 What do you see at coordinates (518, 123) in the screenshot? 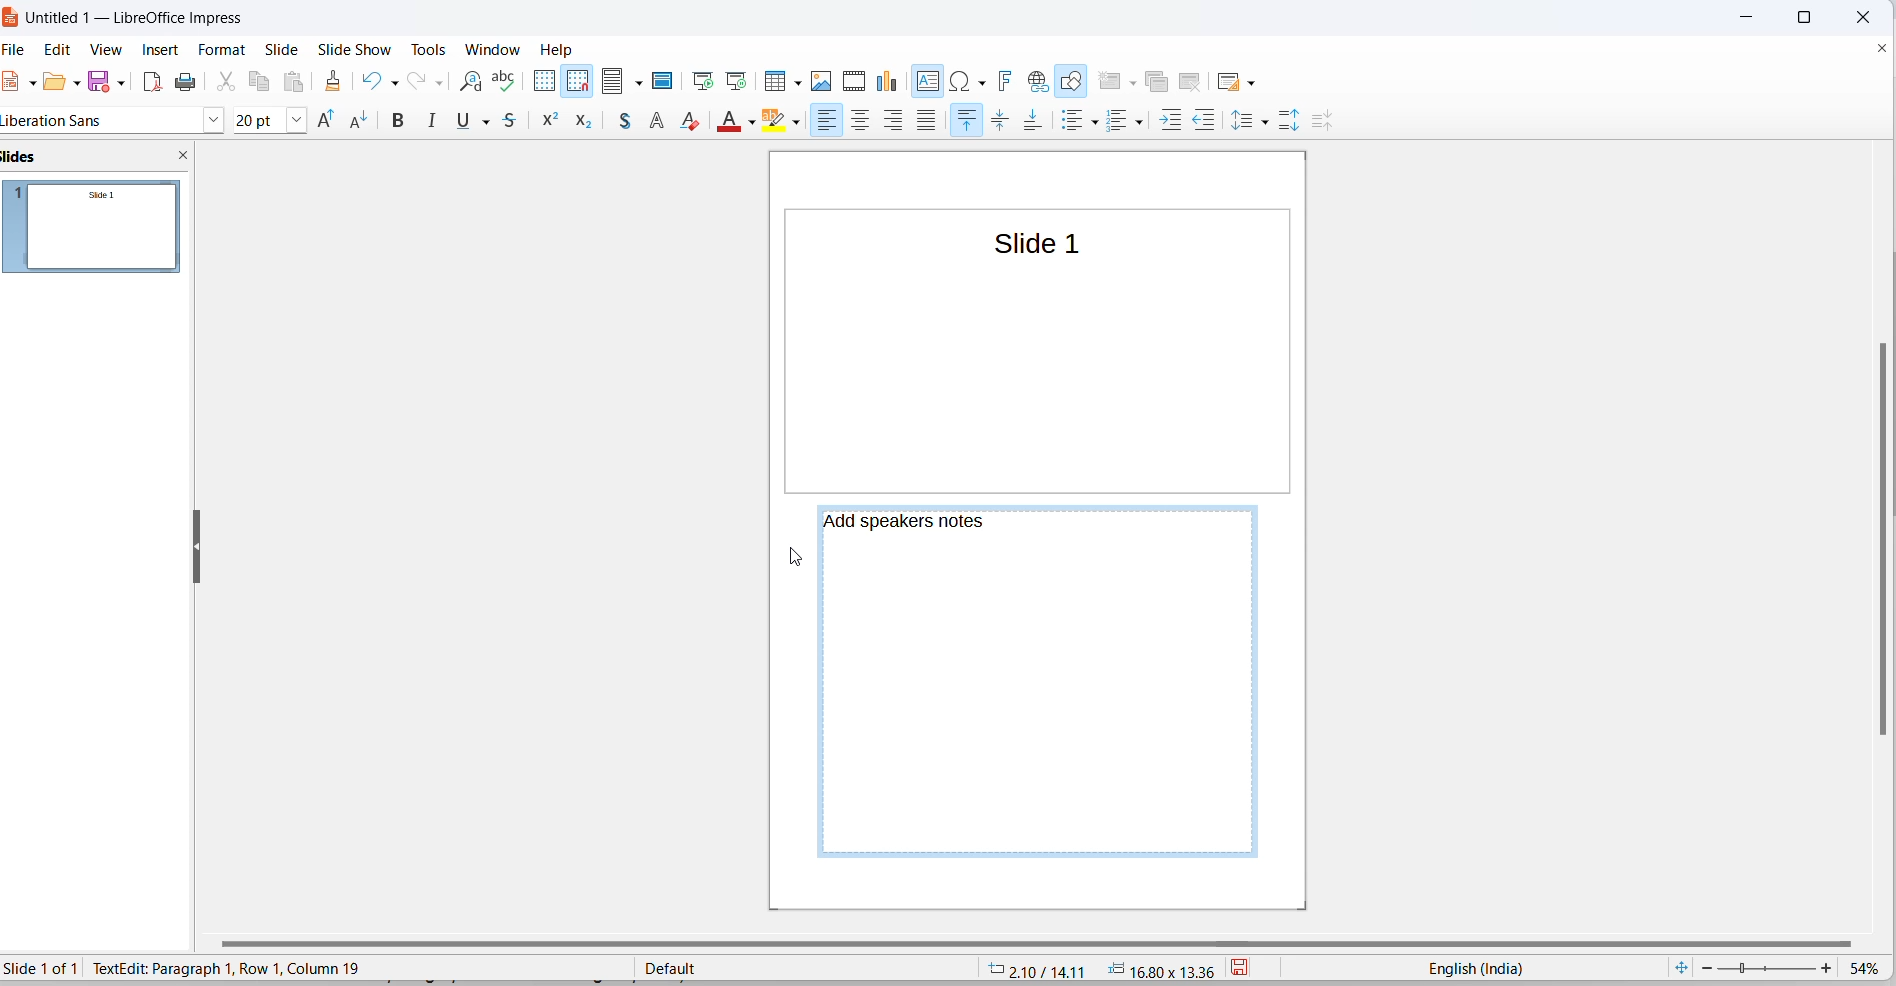
I see `block arrows` at bounding box center [518, 123].